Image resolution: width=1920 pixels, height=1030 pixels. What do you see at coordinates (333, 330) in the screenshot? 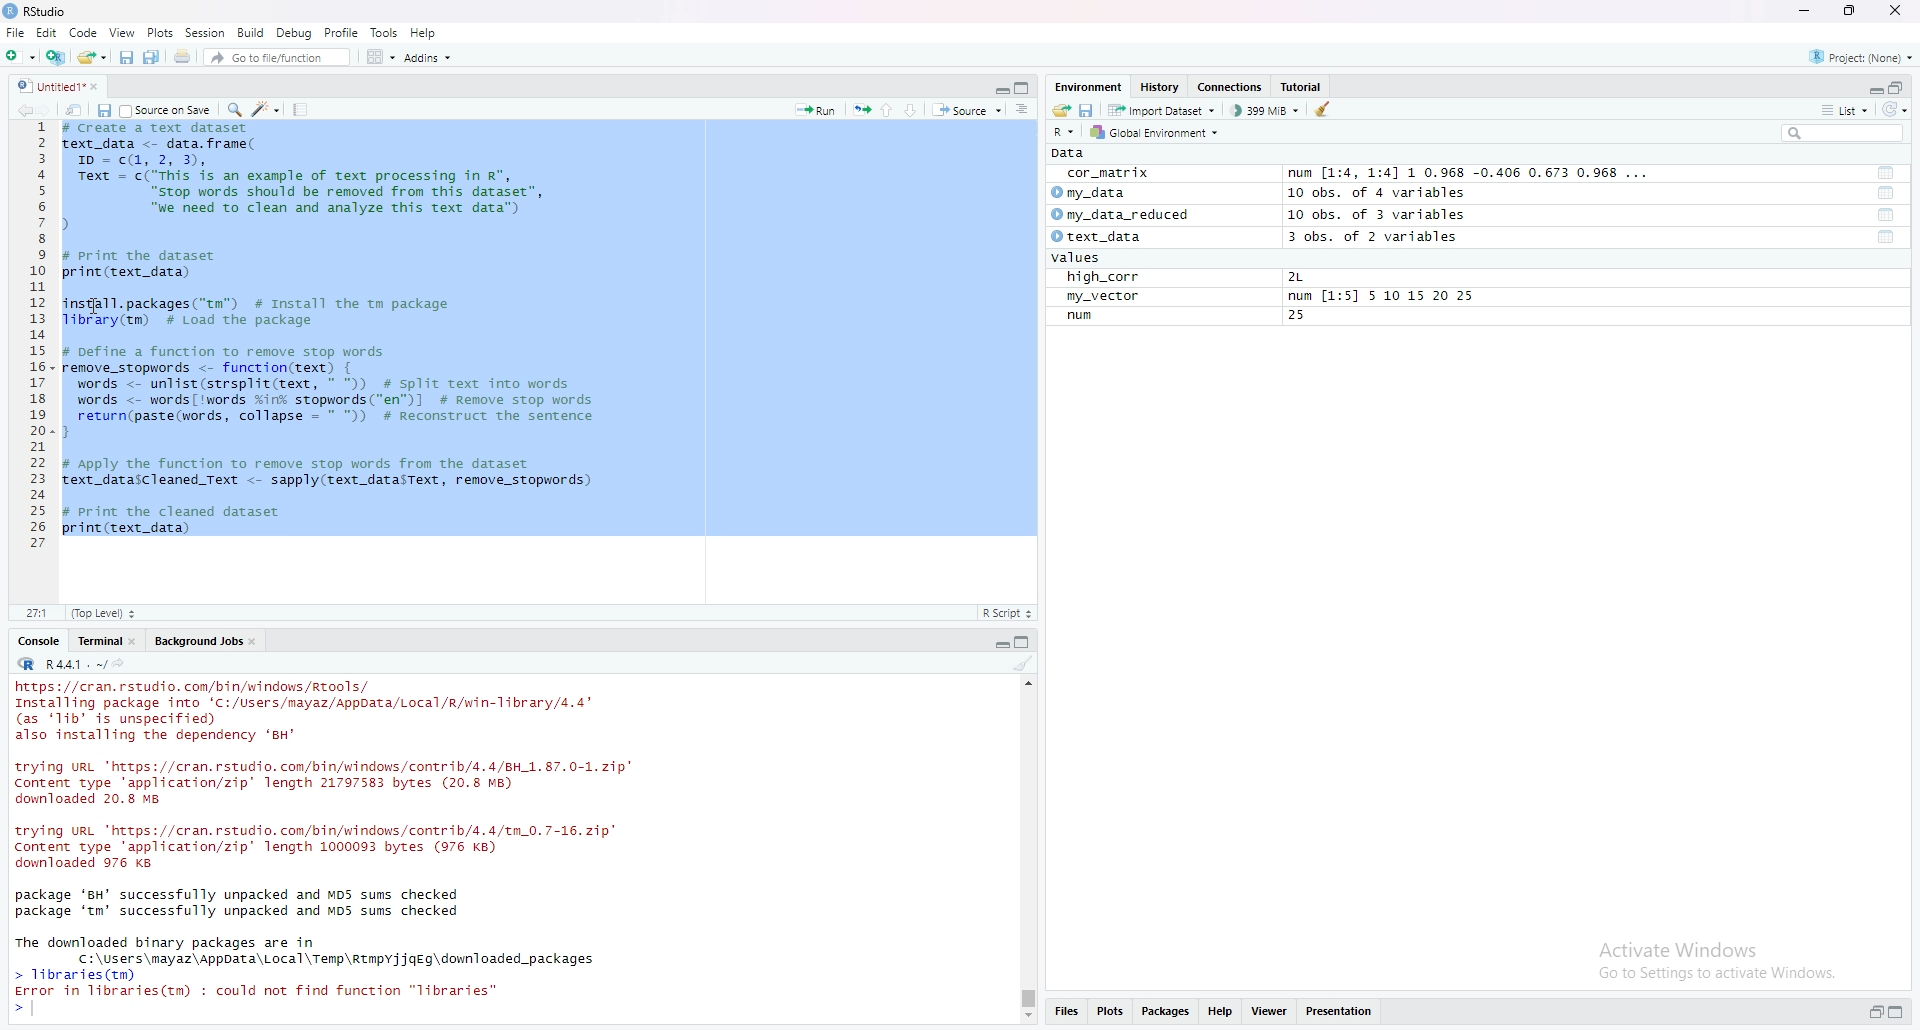
I see `data frame code` at bounding box center [333, 330].